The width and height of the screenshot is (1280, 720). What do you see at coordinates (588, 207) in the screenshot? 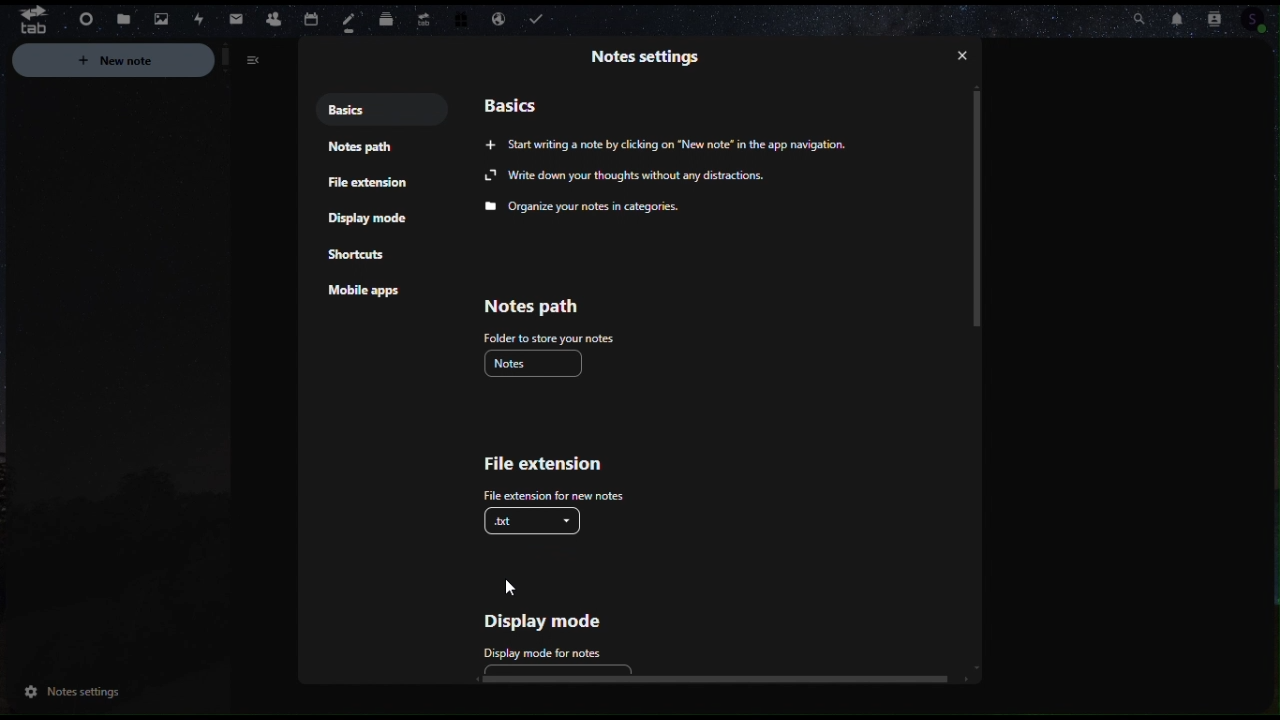
I see `organize your noes in categories` at bounding box center [588, 207].